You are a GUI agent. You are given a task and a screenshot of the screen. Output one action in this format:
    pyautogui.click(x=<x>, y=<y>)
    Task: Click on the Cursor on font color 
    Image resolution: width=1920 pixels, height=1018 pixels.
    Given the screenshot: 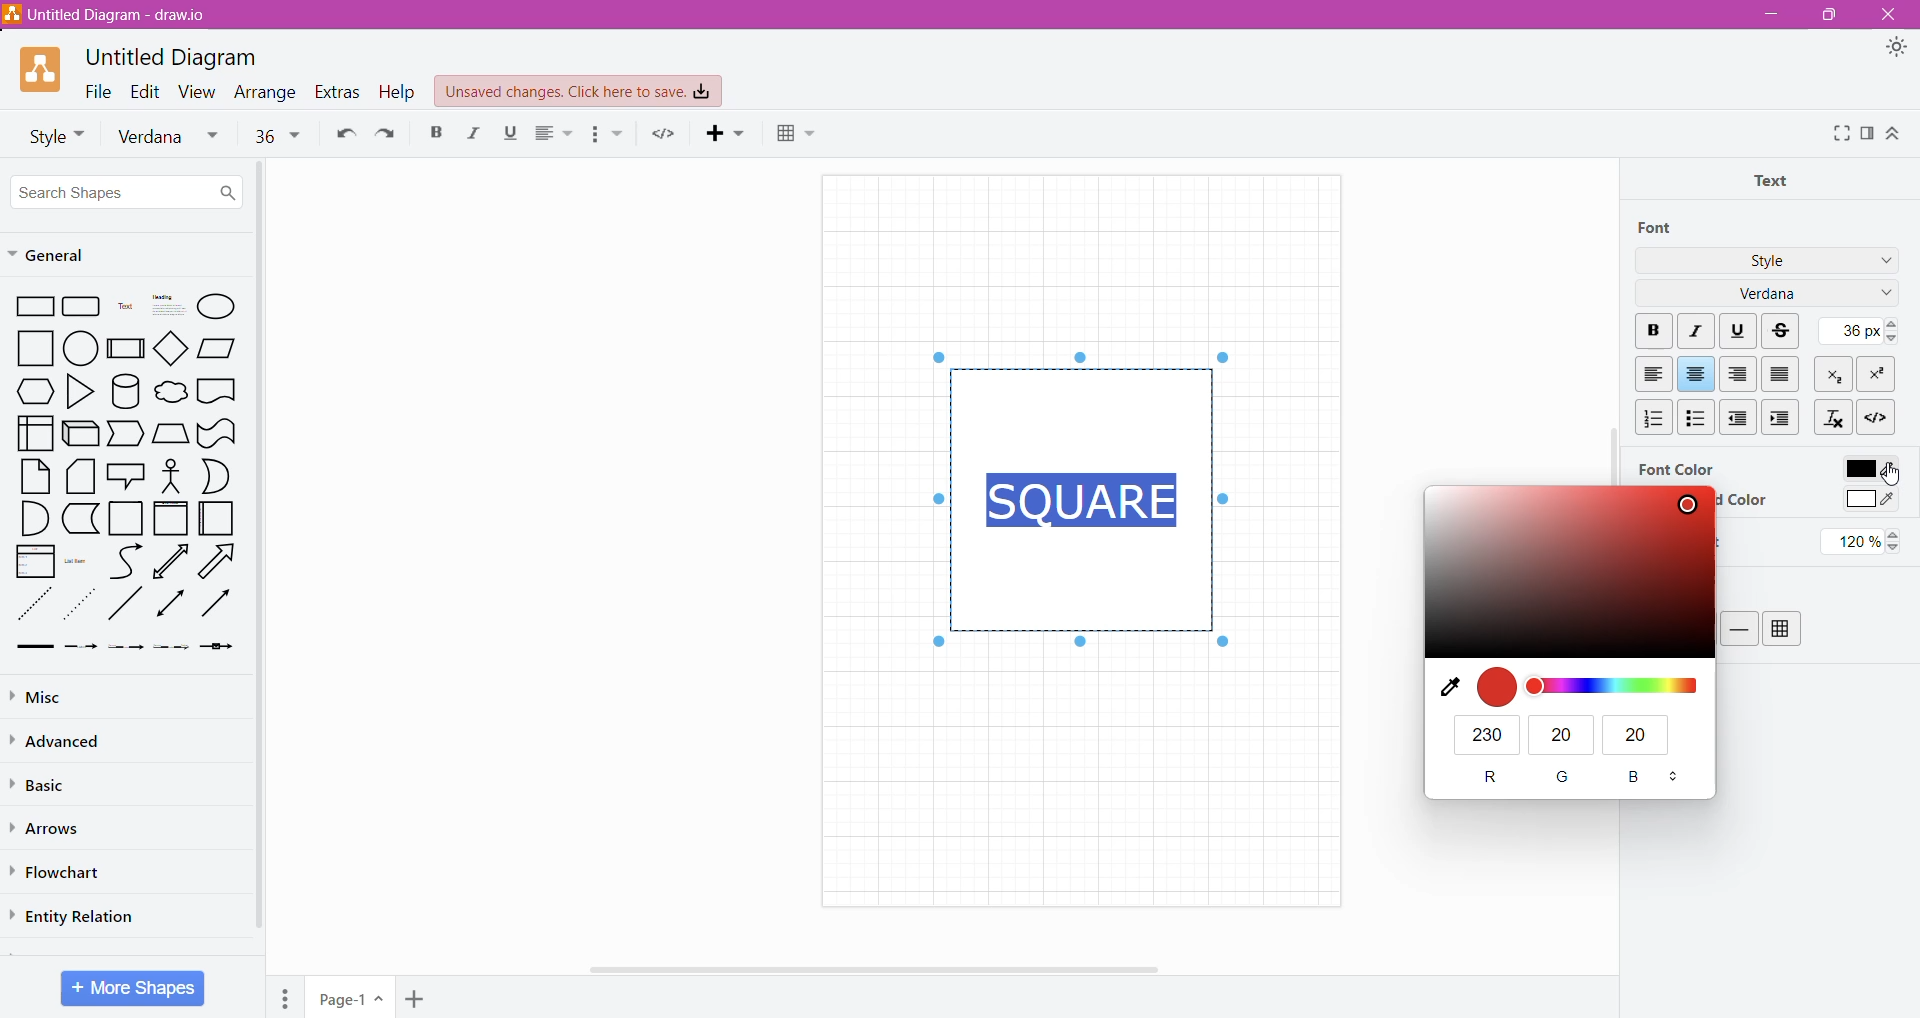 What is the action you would take?
    pyautogui.click(x=1891, y=474)
    